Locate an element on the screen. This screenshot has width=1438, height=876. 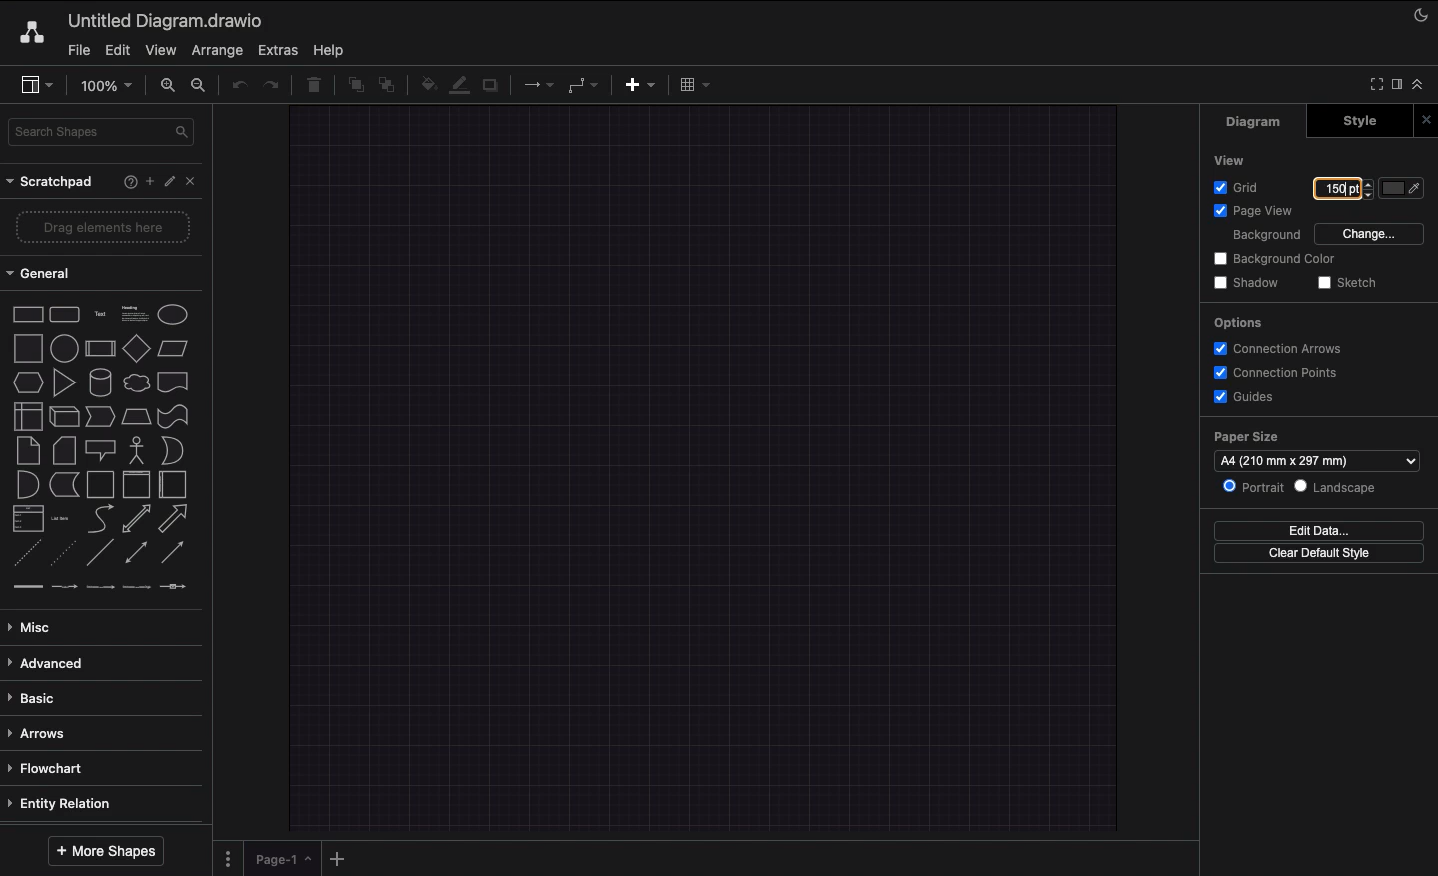
Flowchart is located at coordinates (56, 768).